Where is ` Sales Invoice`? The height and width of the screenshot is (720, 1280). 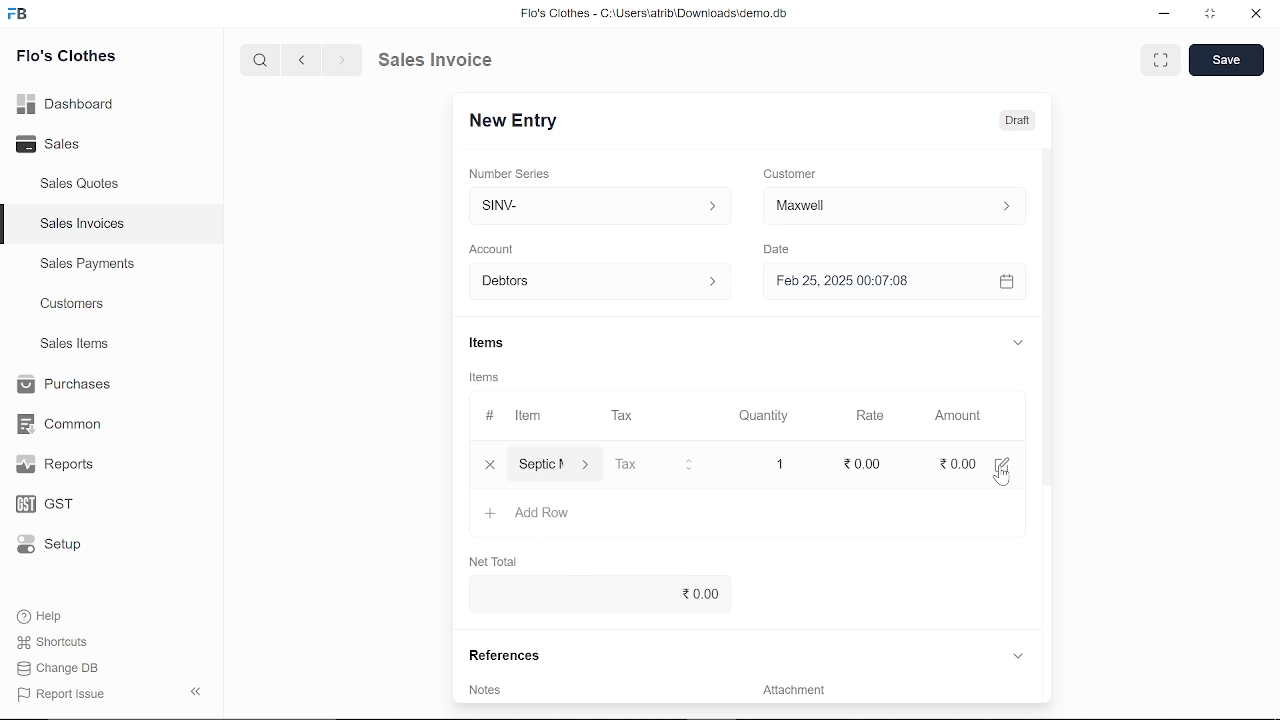
 Sales Invoice is located at coordinates (446, 61).